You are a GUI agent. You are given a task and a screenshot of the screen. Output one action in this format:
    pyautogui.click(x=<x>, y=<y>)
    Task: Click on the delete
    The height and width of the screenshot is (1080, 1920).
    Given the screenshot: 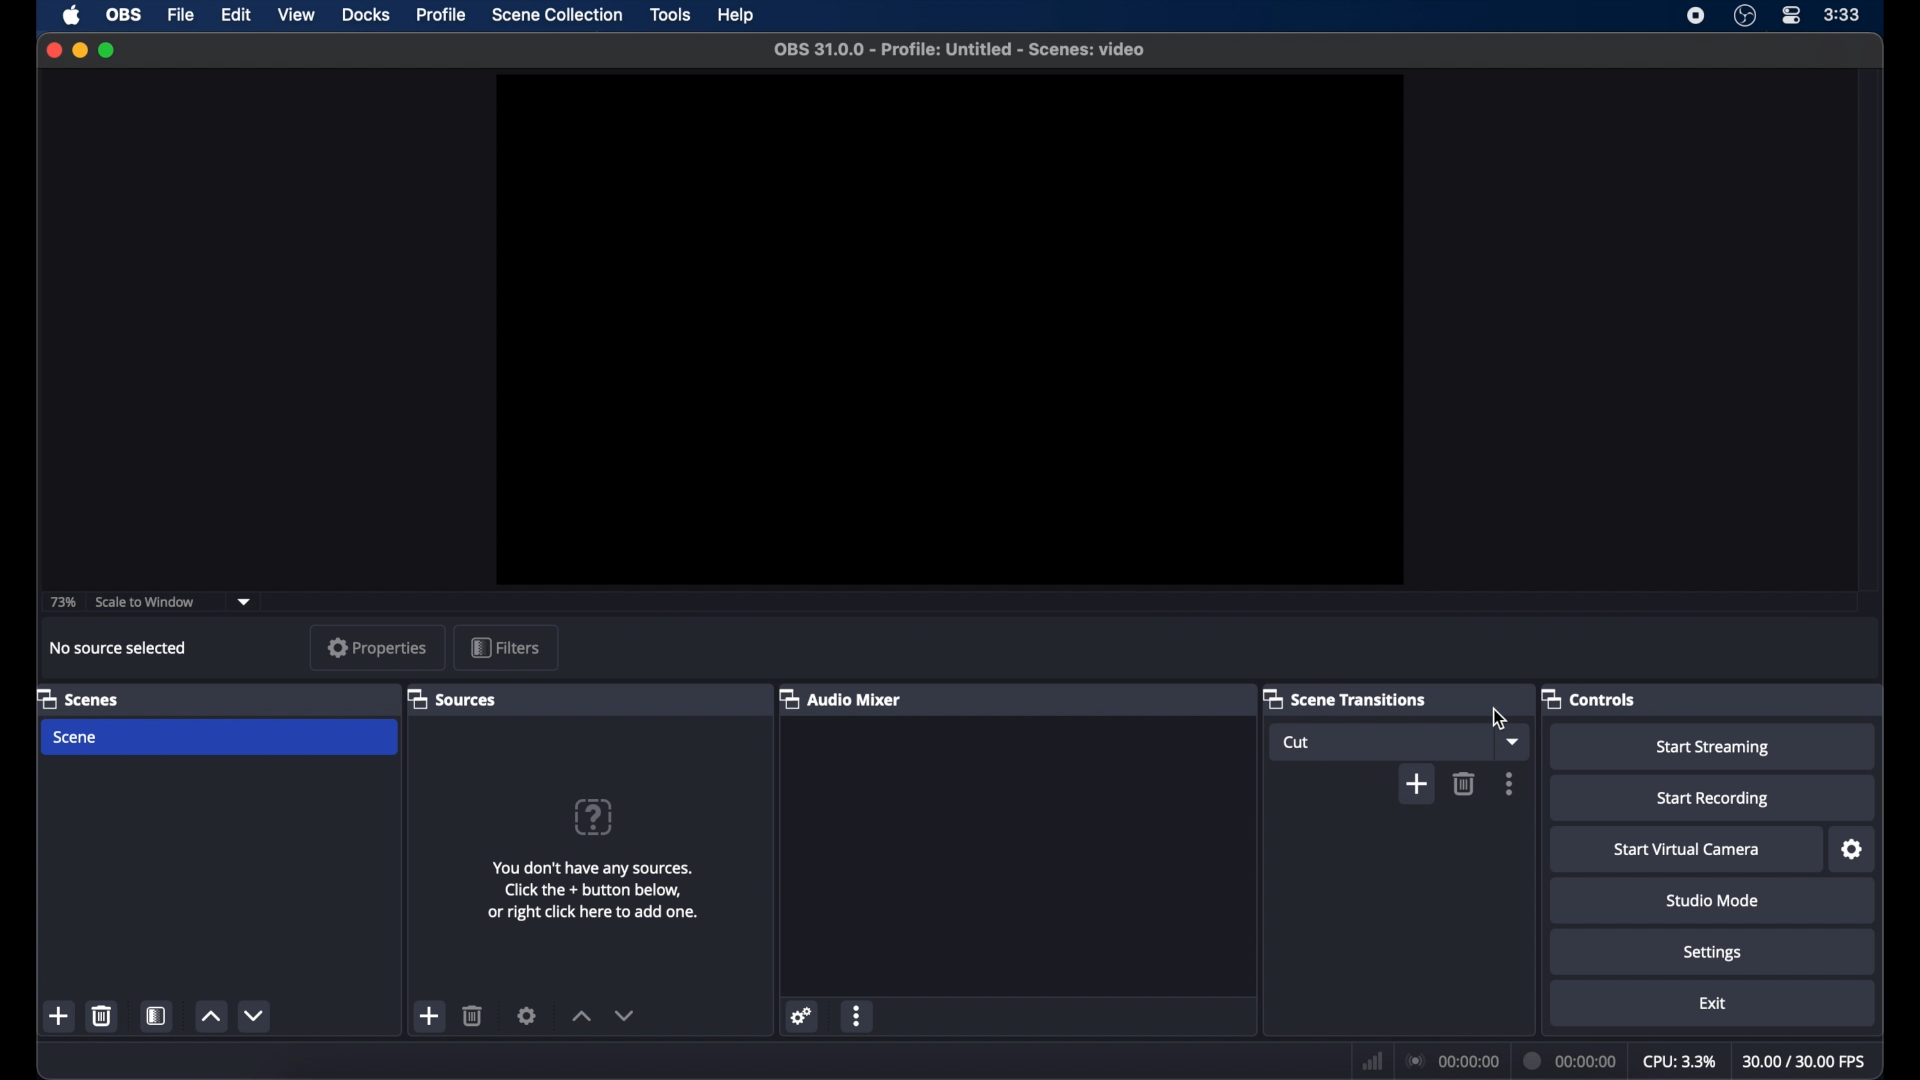 What is the action you would take?
    pyautogui.click(x=103, y=1016)
    